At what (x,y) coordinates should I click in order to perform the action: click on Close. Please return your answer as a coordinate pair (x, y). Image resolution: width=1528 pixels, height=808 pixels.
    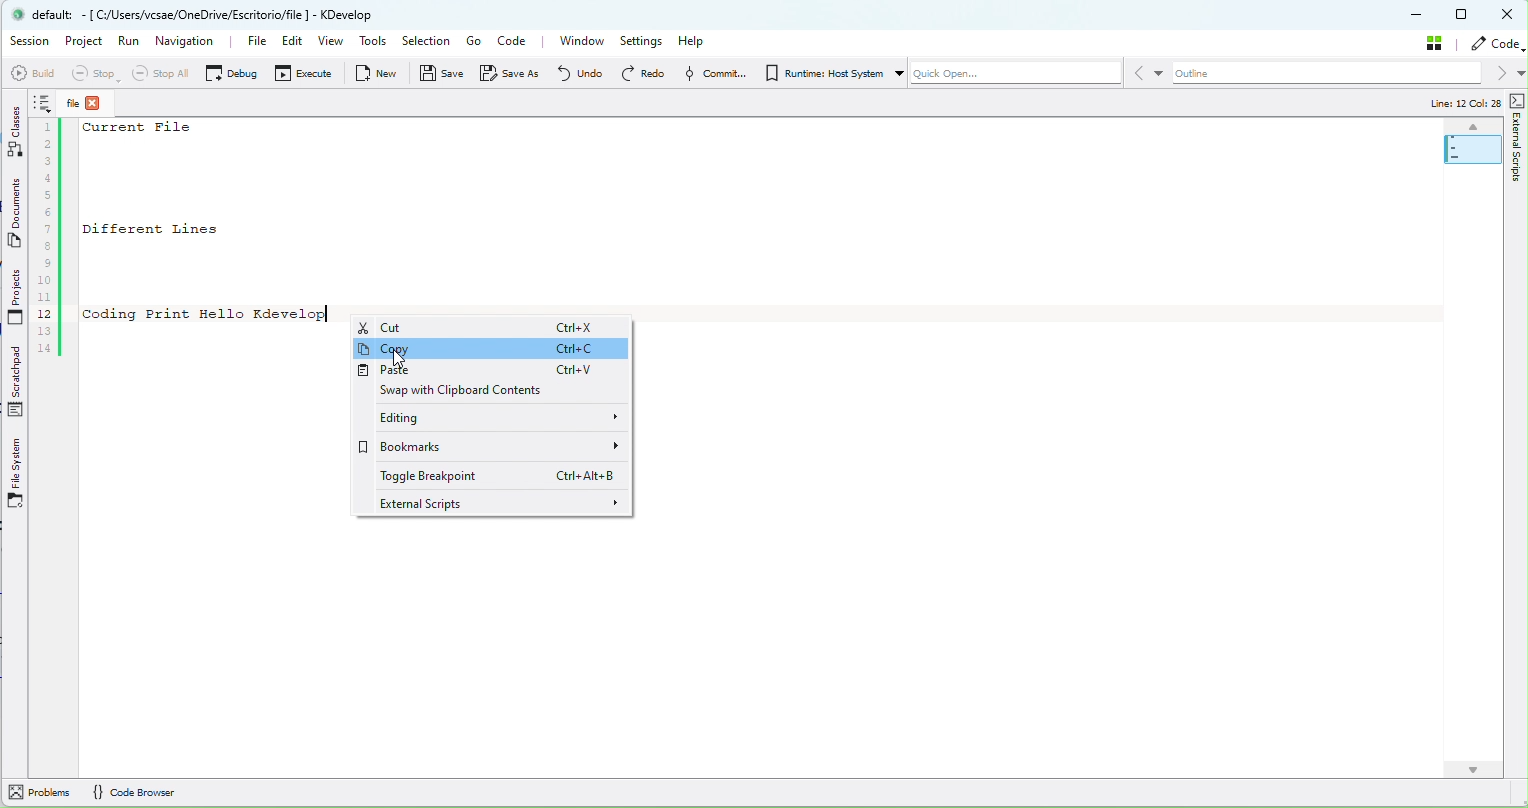
    Looking at the image, I should click on (1509, 15).